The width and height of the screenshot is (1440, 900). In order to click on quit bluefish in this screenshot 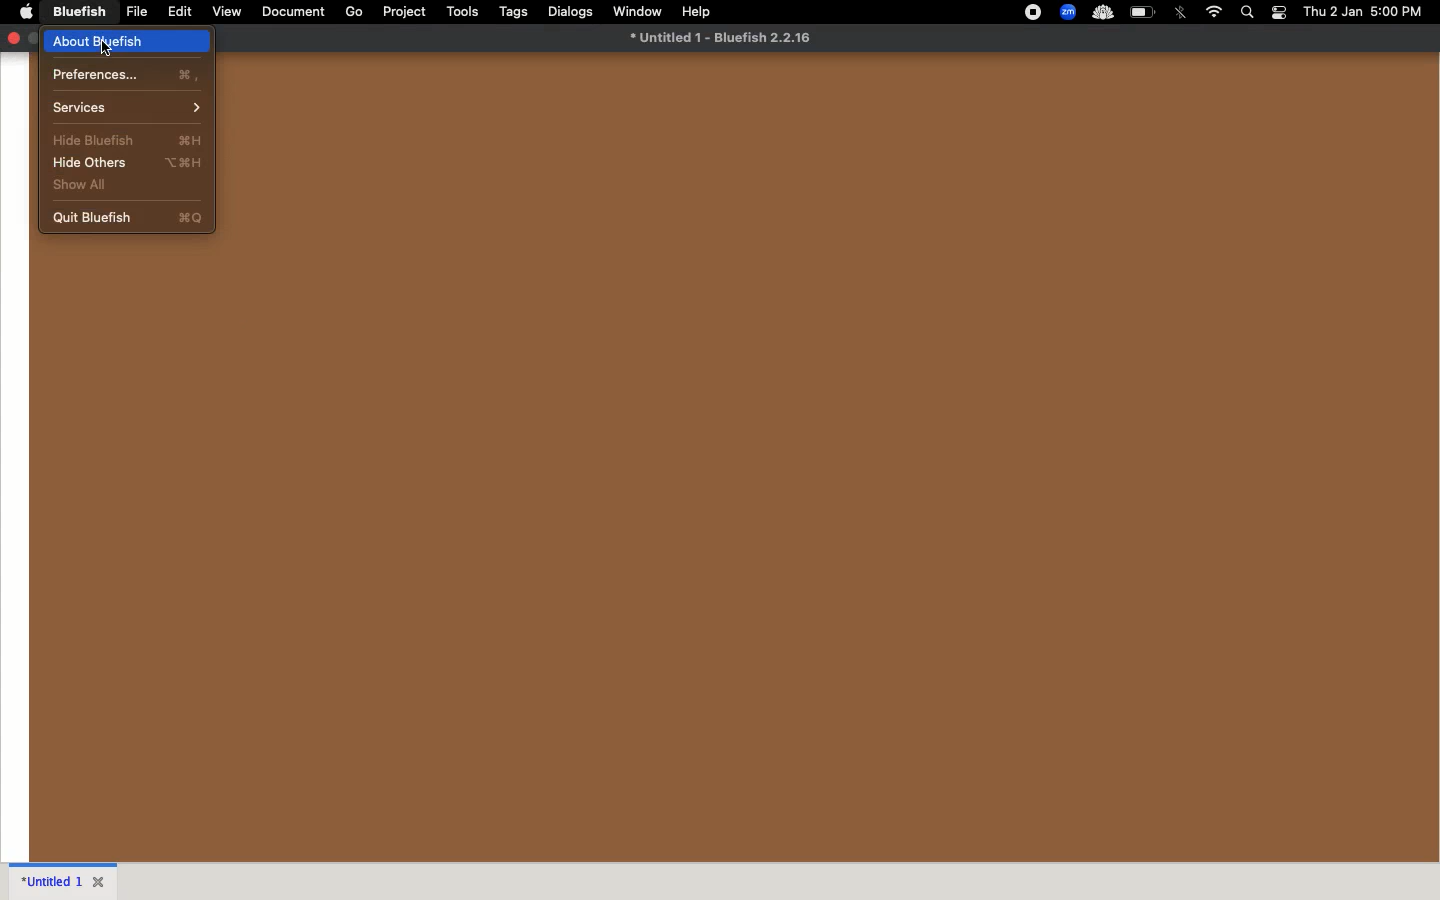, I will do `click(127, 219)`.